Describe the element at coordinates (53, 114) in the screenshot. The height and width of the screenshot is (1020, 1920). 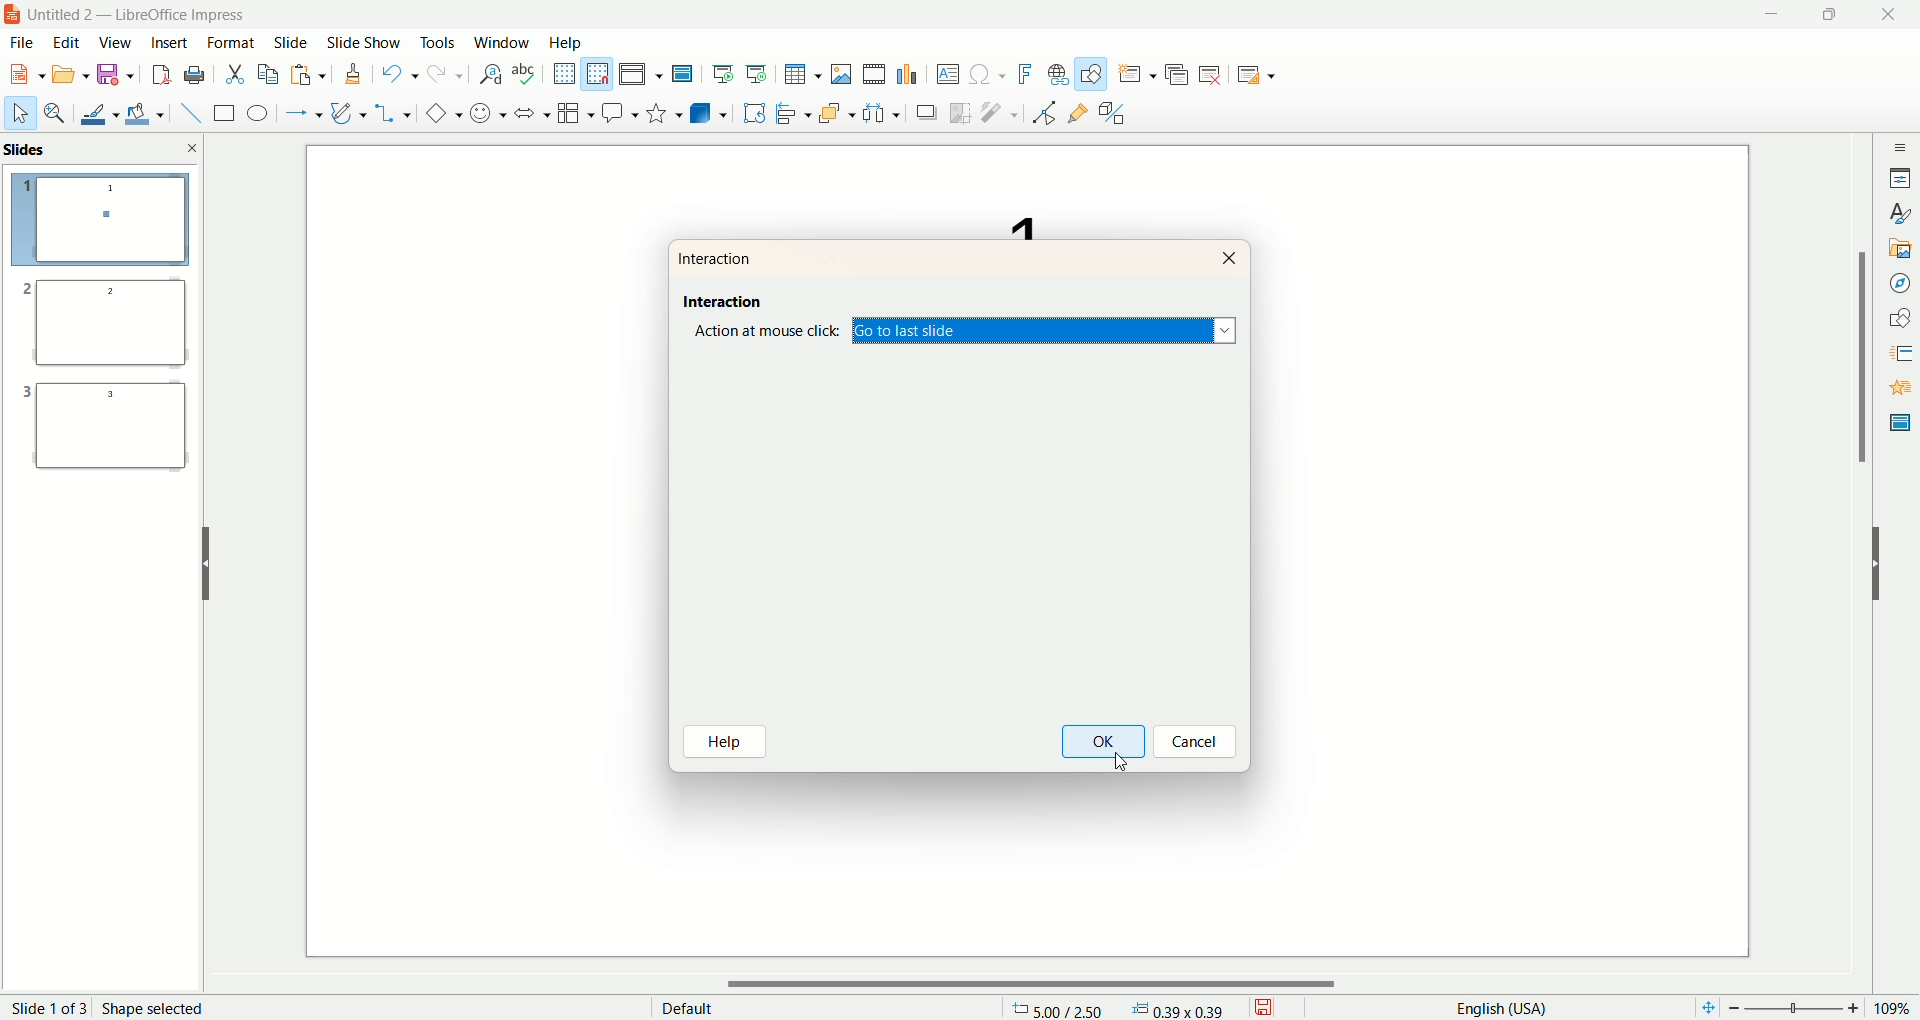
I see `zoom and pan` at that location.